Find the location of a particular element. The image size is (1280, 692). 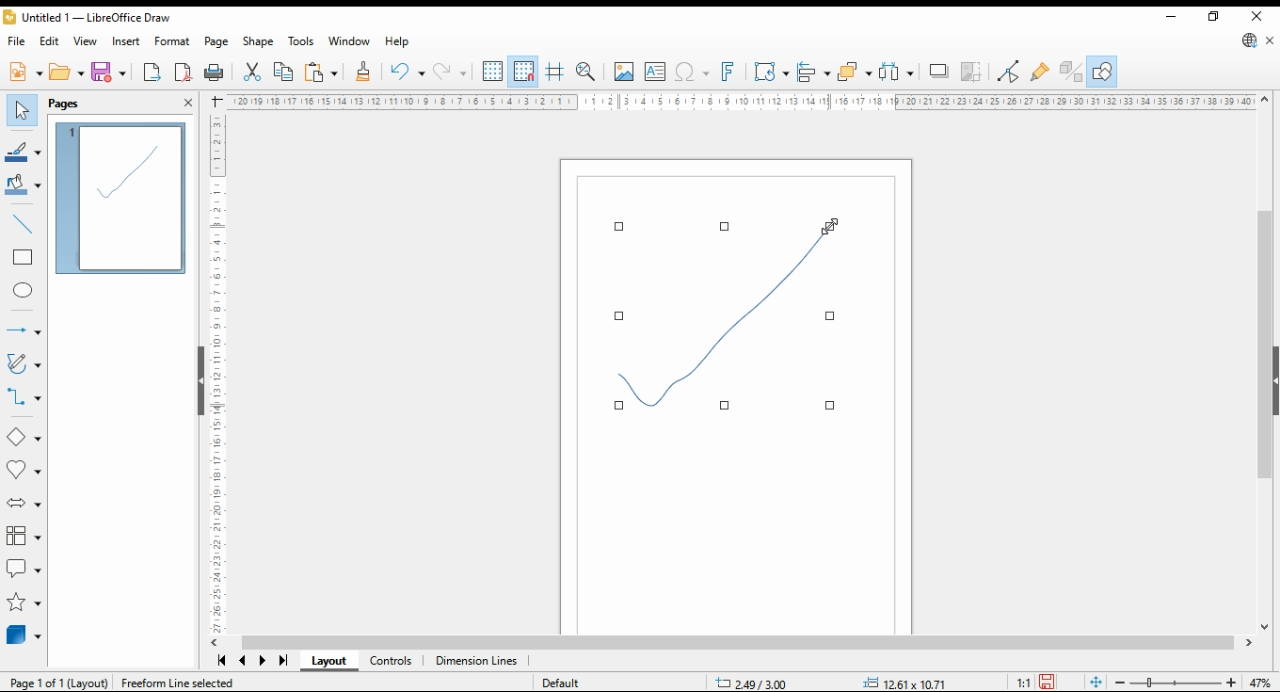

snap to grid is located at coordinates (525, 72).